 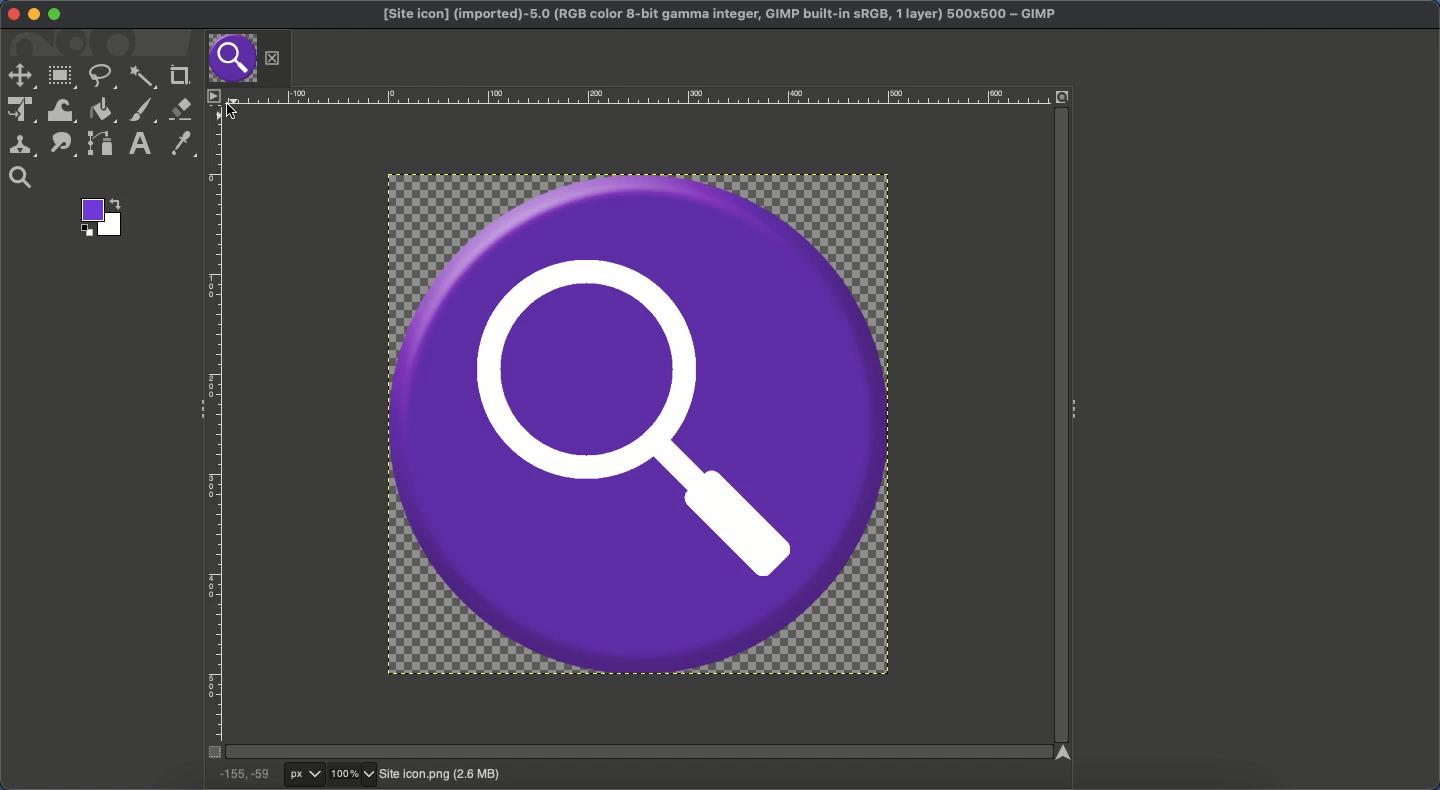 I want to click on Crop, so click(x=177, y=76).